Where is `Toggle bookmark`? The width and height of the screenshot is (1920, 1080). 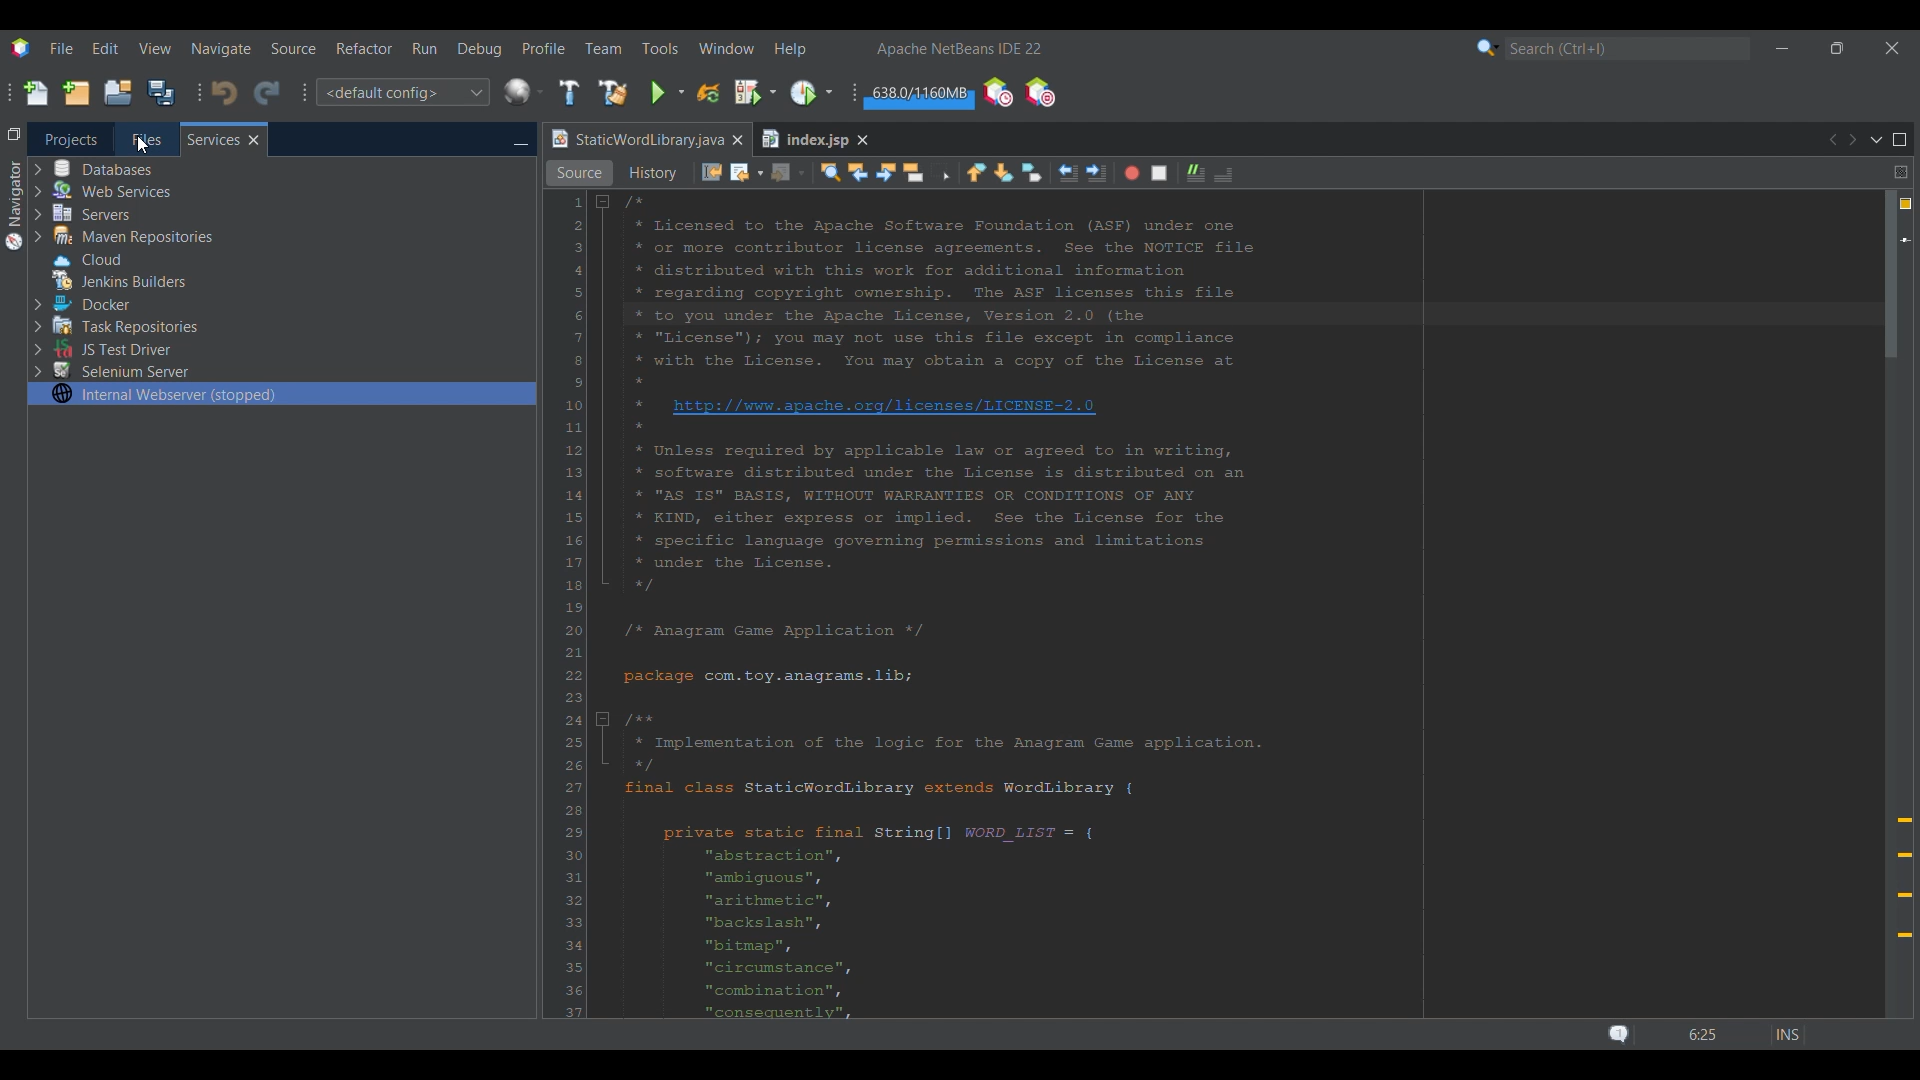
Toggle bookmark is located at coordinates (1033, 172).